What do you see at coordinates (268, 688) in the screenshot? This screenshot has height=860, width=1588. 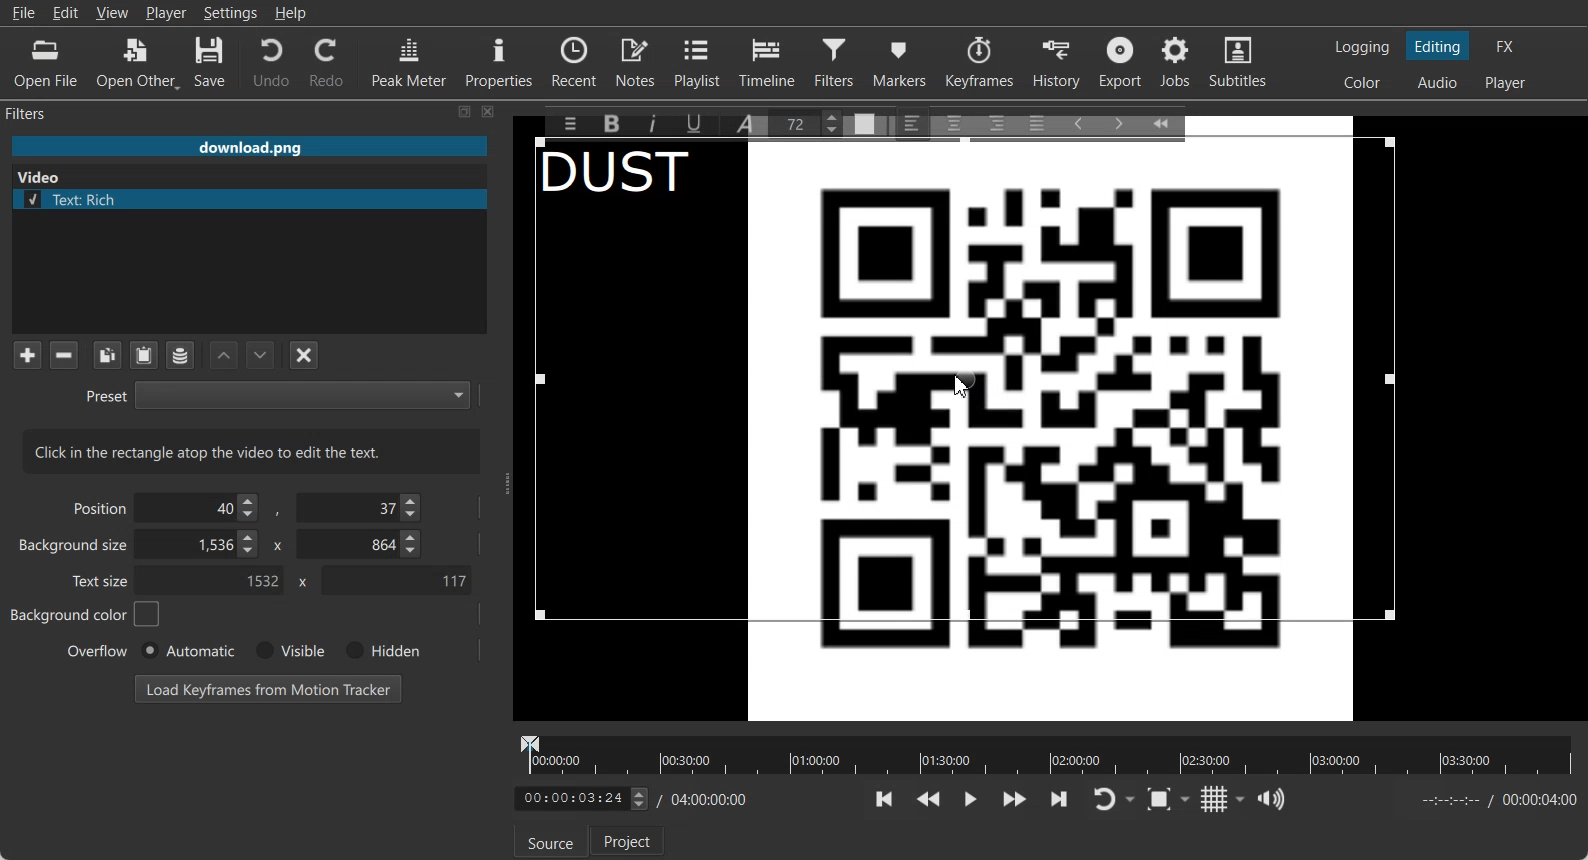 I see `Load Keyframe from Motion Tracker` at bounding box center [268, 688].